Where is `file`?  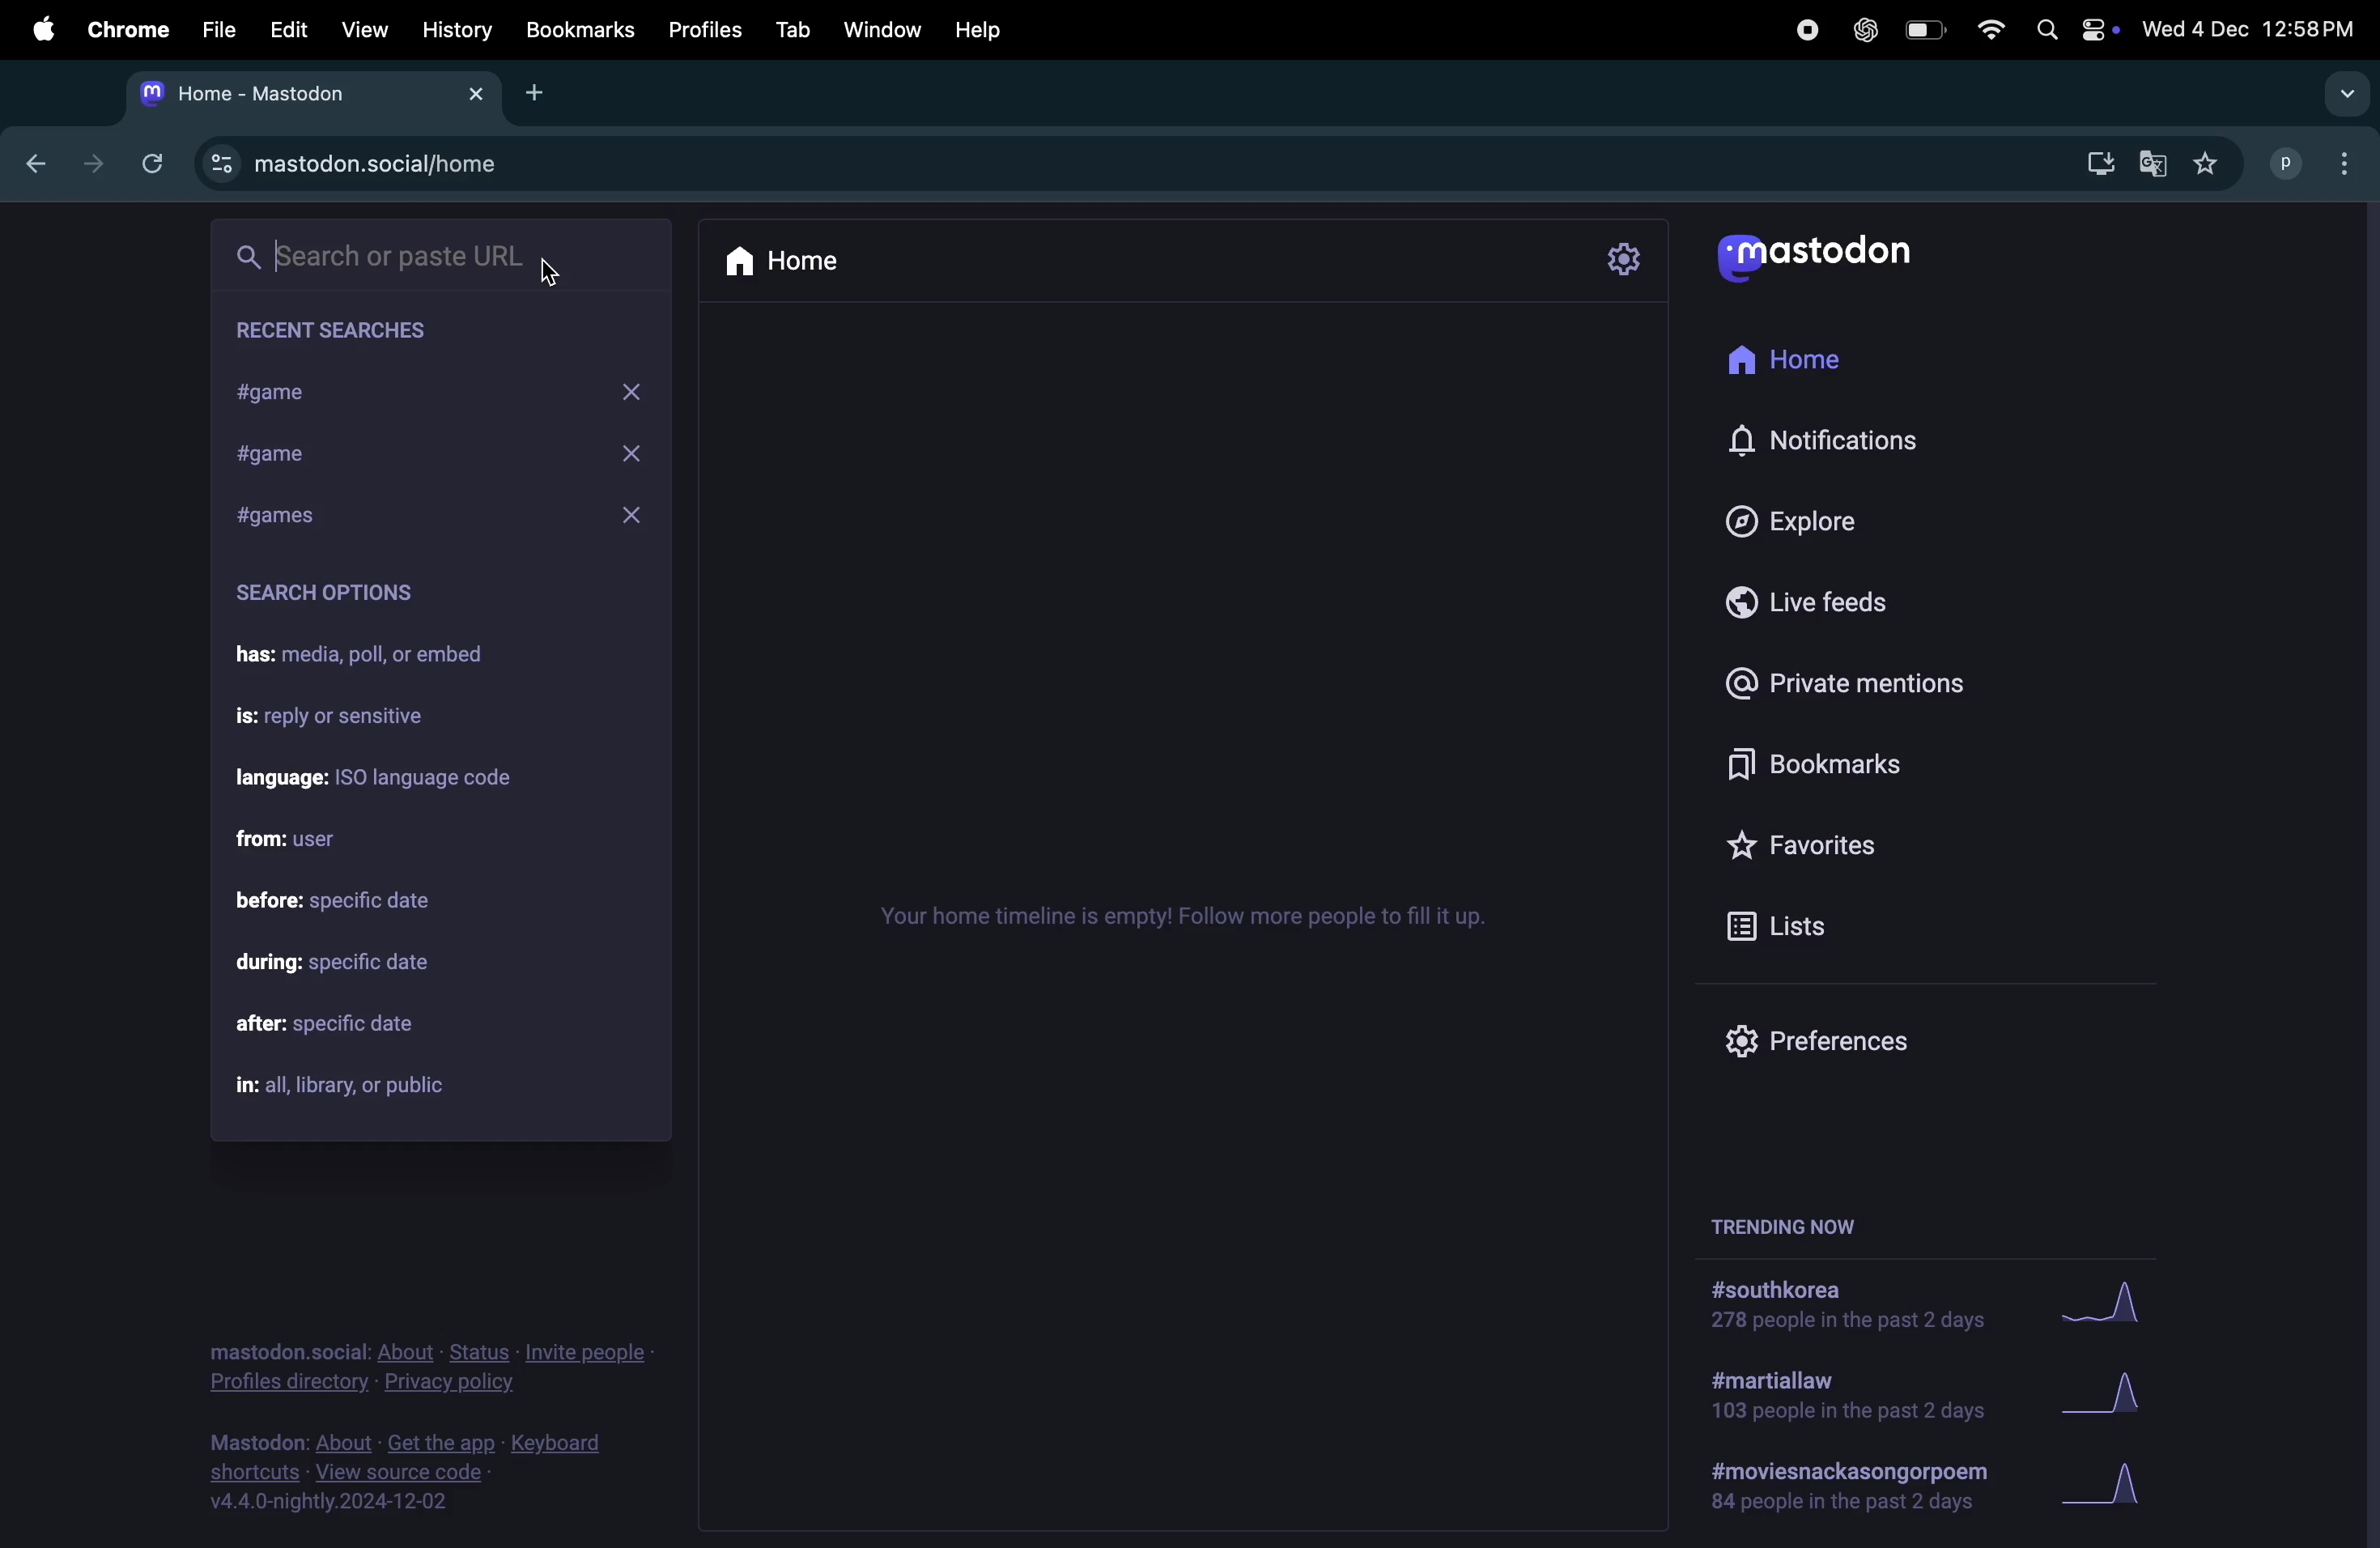
file is located at coordinates (216, 28).